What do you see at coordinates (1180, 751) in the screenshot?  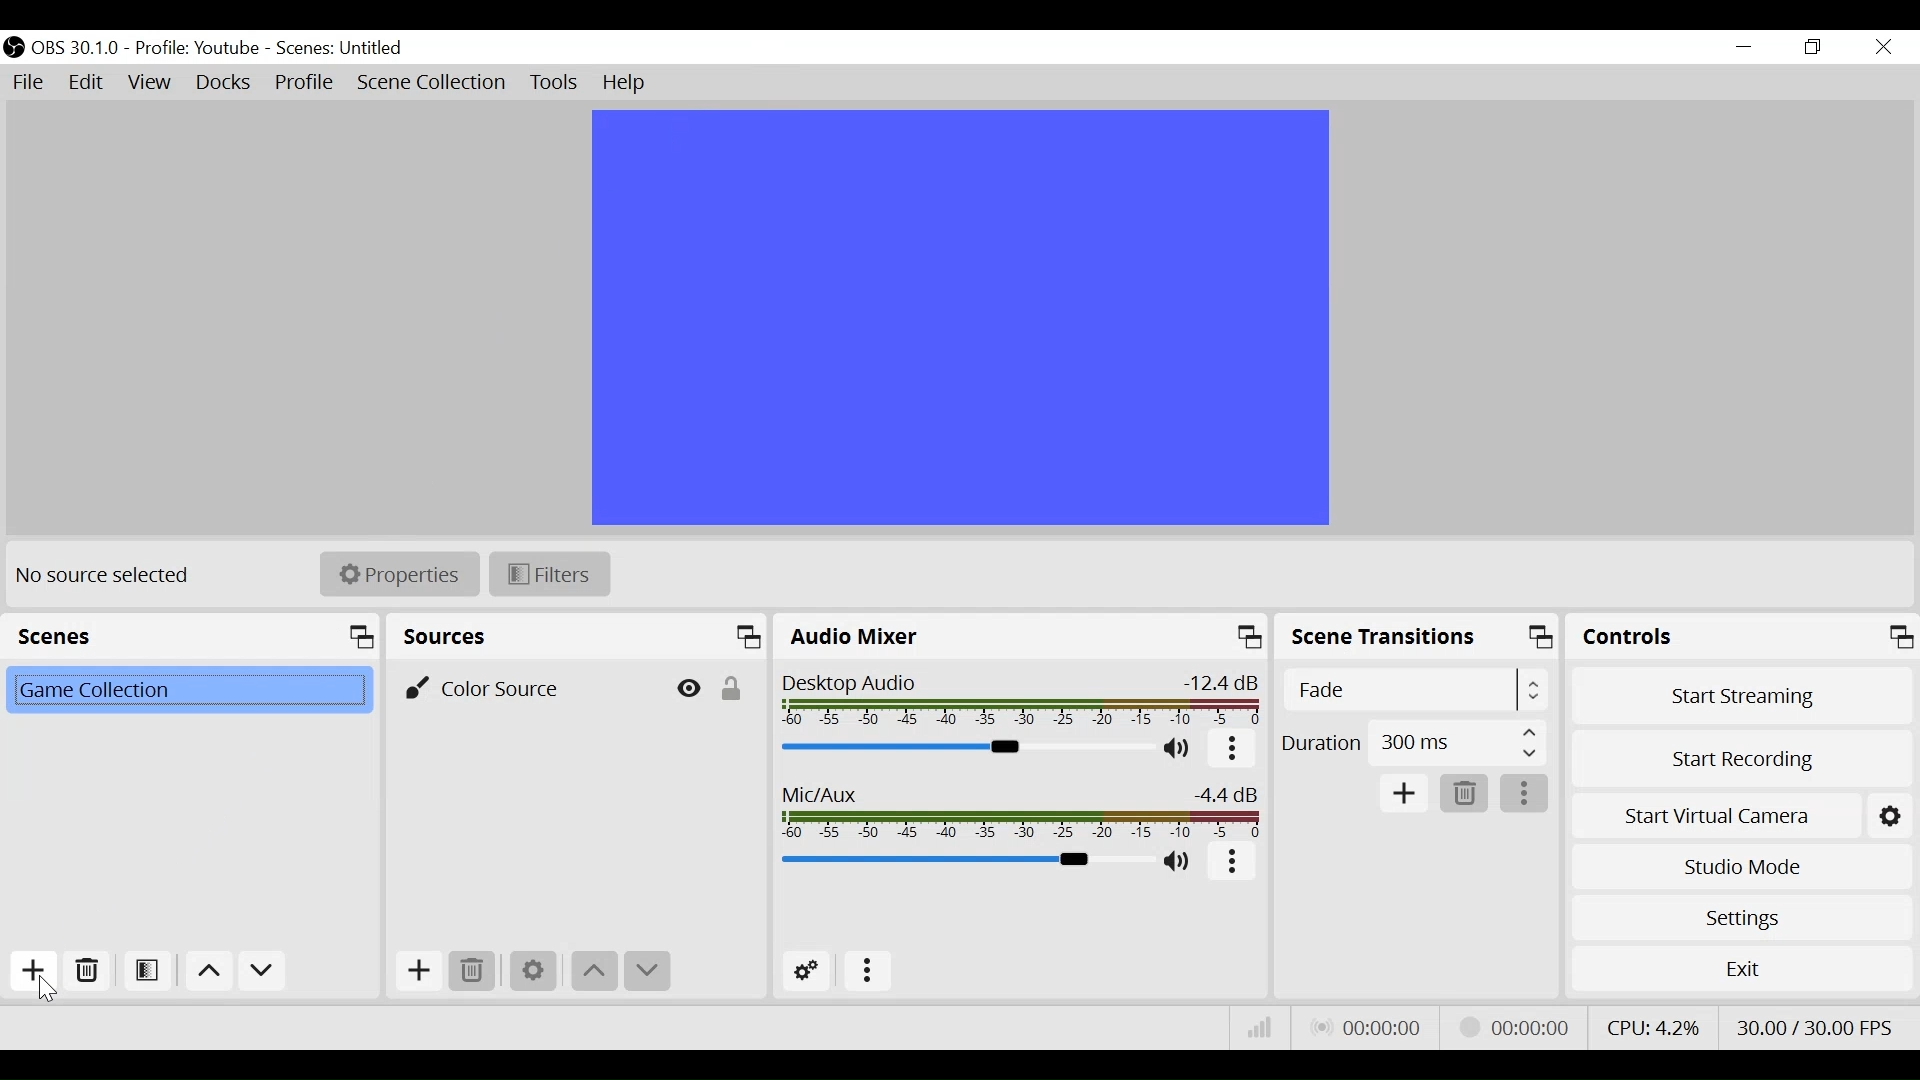 I see `(un)mute` at bounding box center [1180, 751].